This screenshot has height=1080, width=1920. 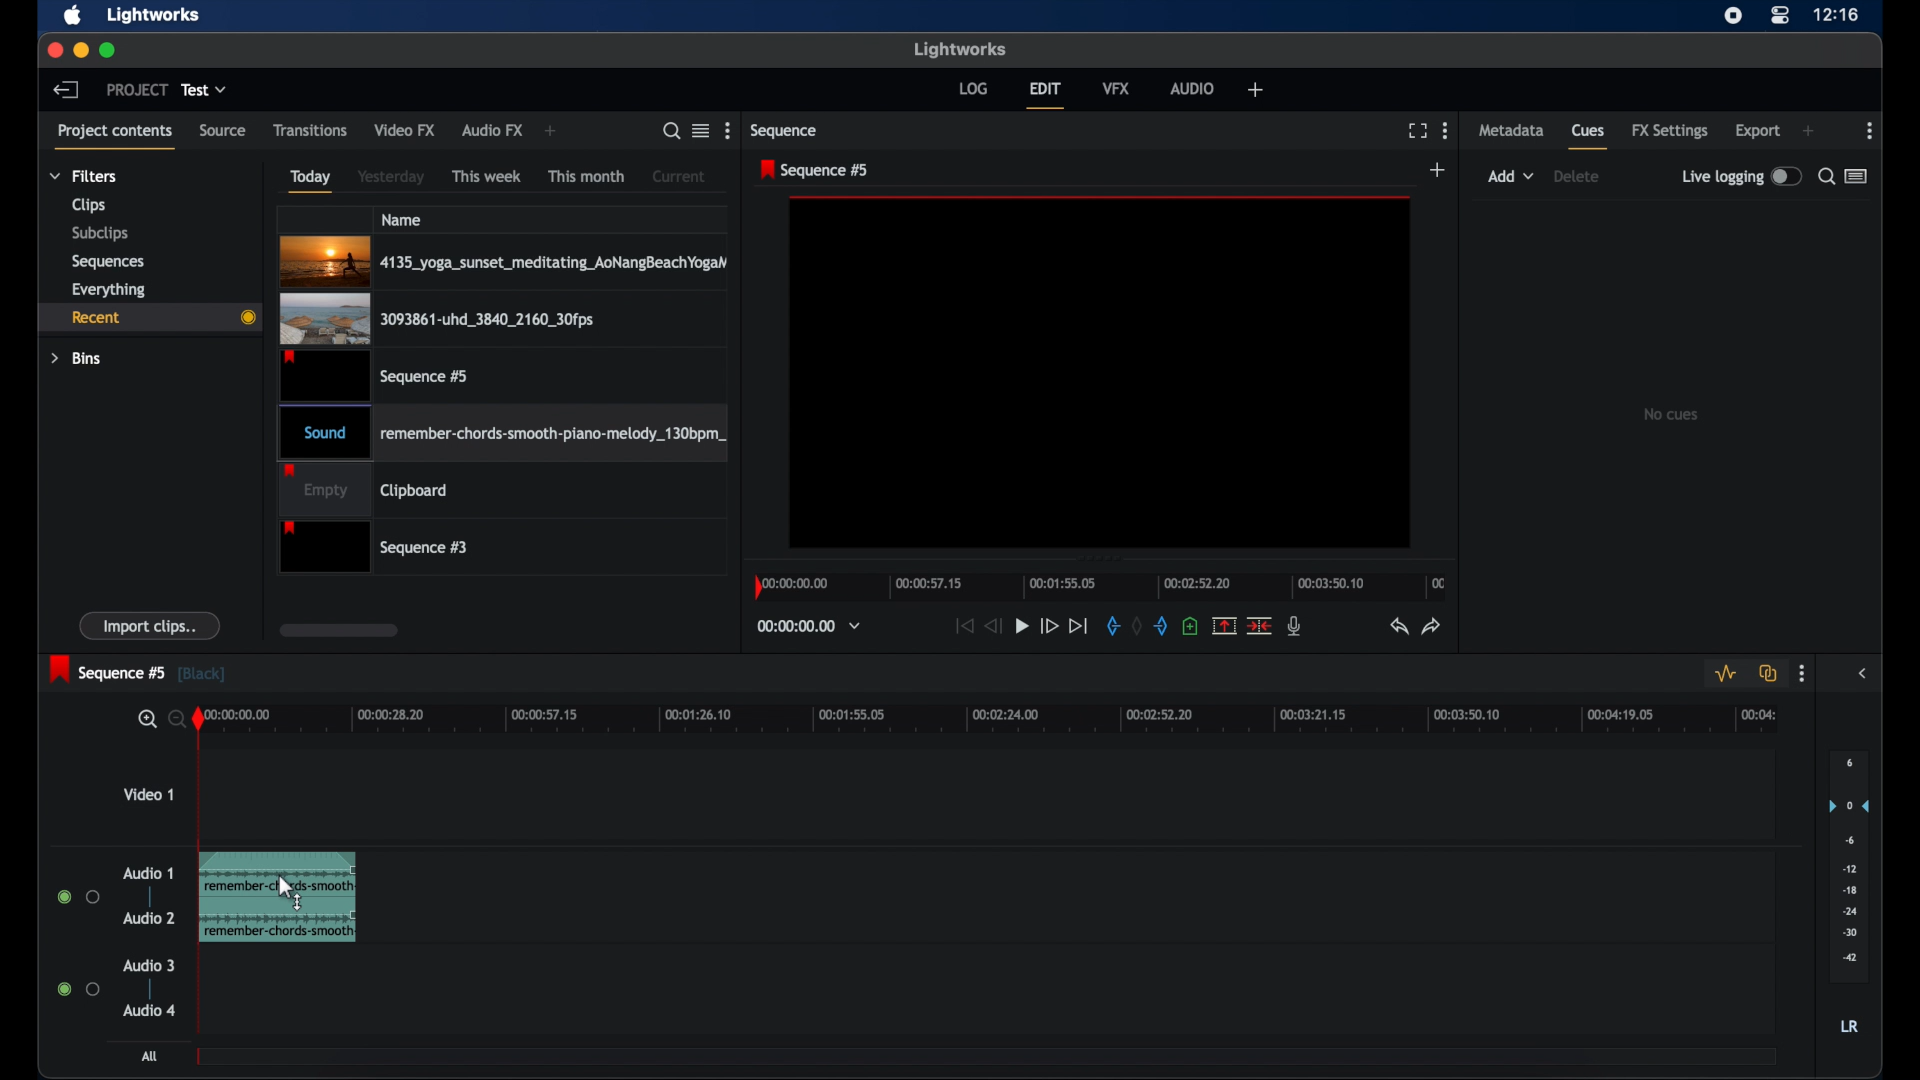 I want to click on Sequence #3, so click(x=377, y=549).